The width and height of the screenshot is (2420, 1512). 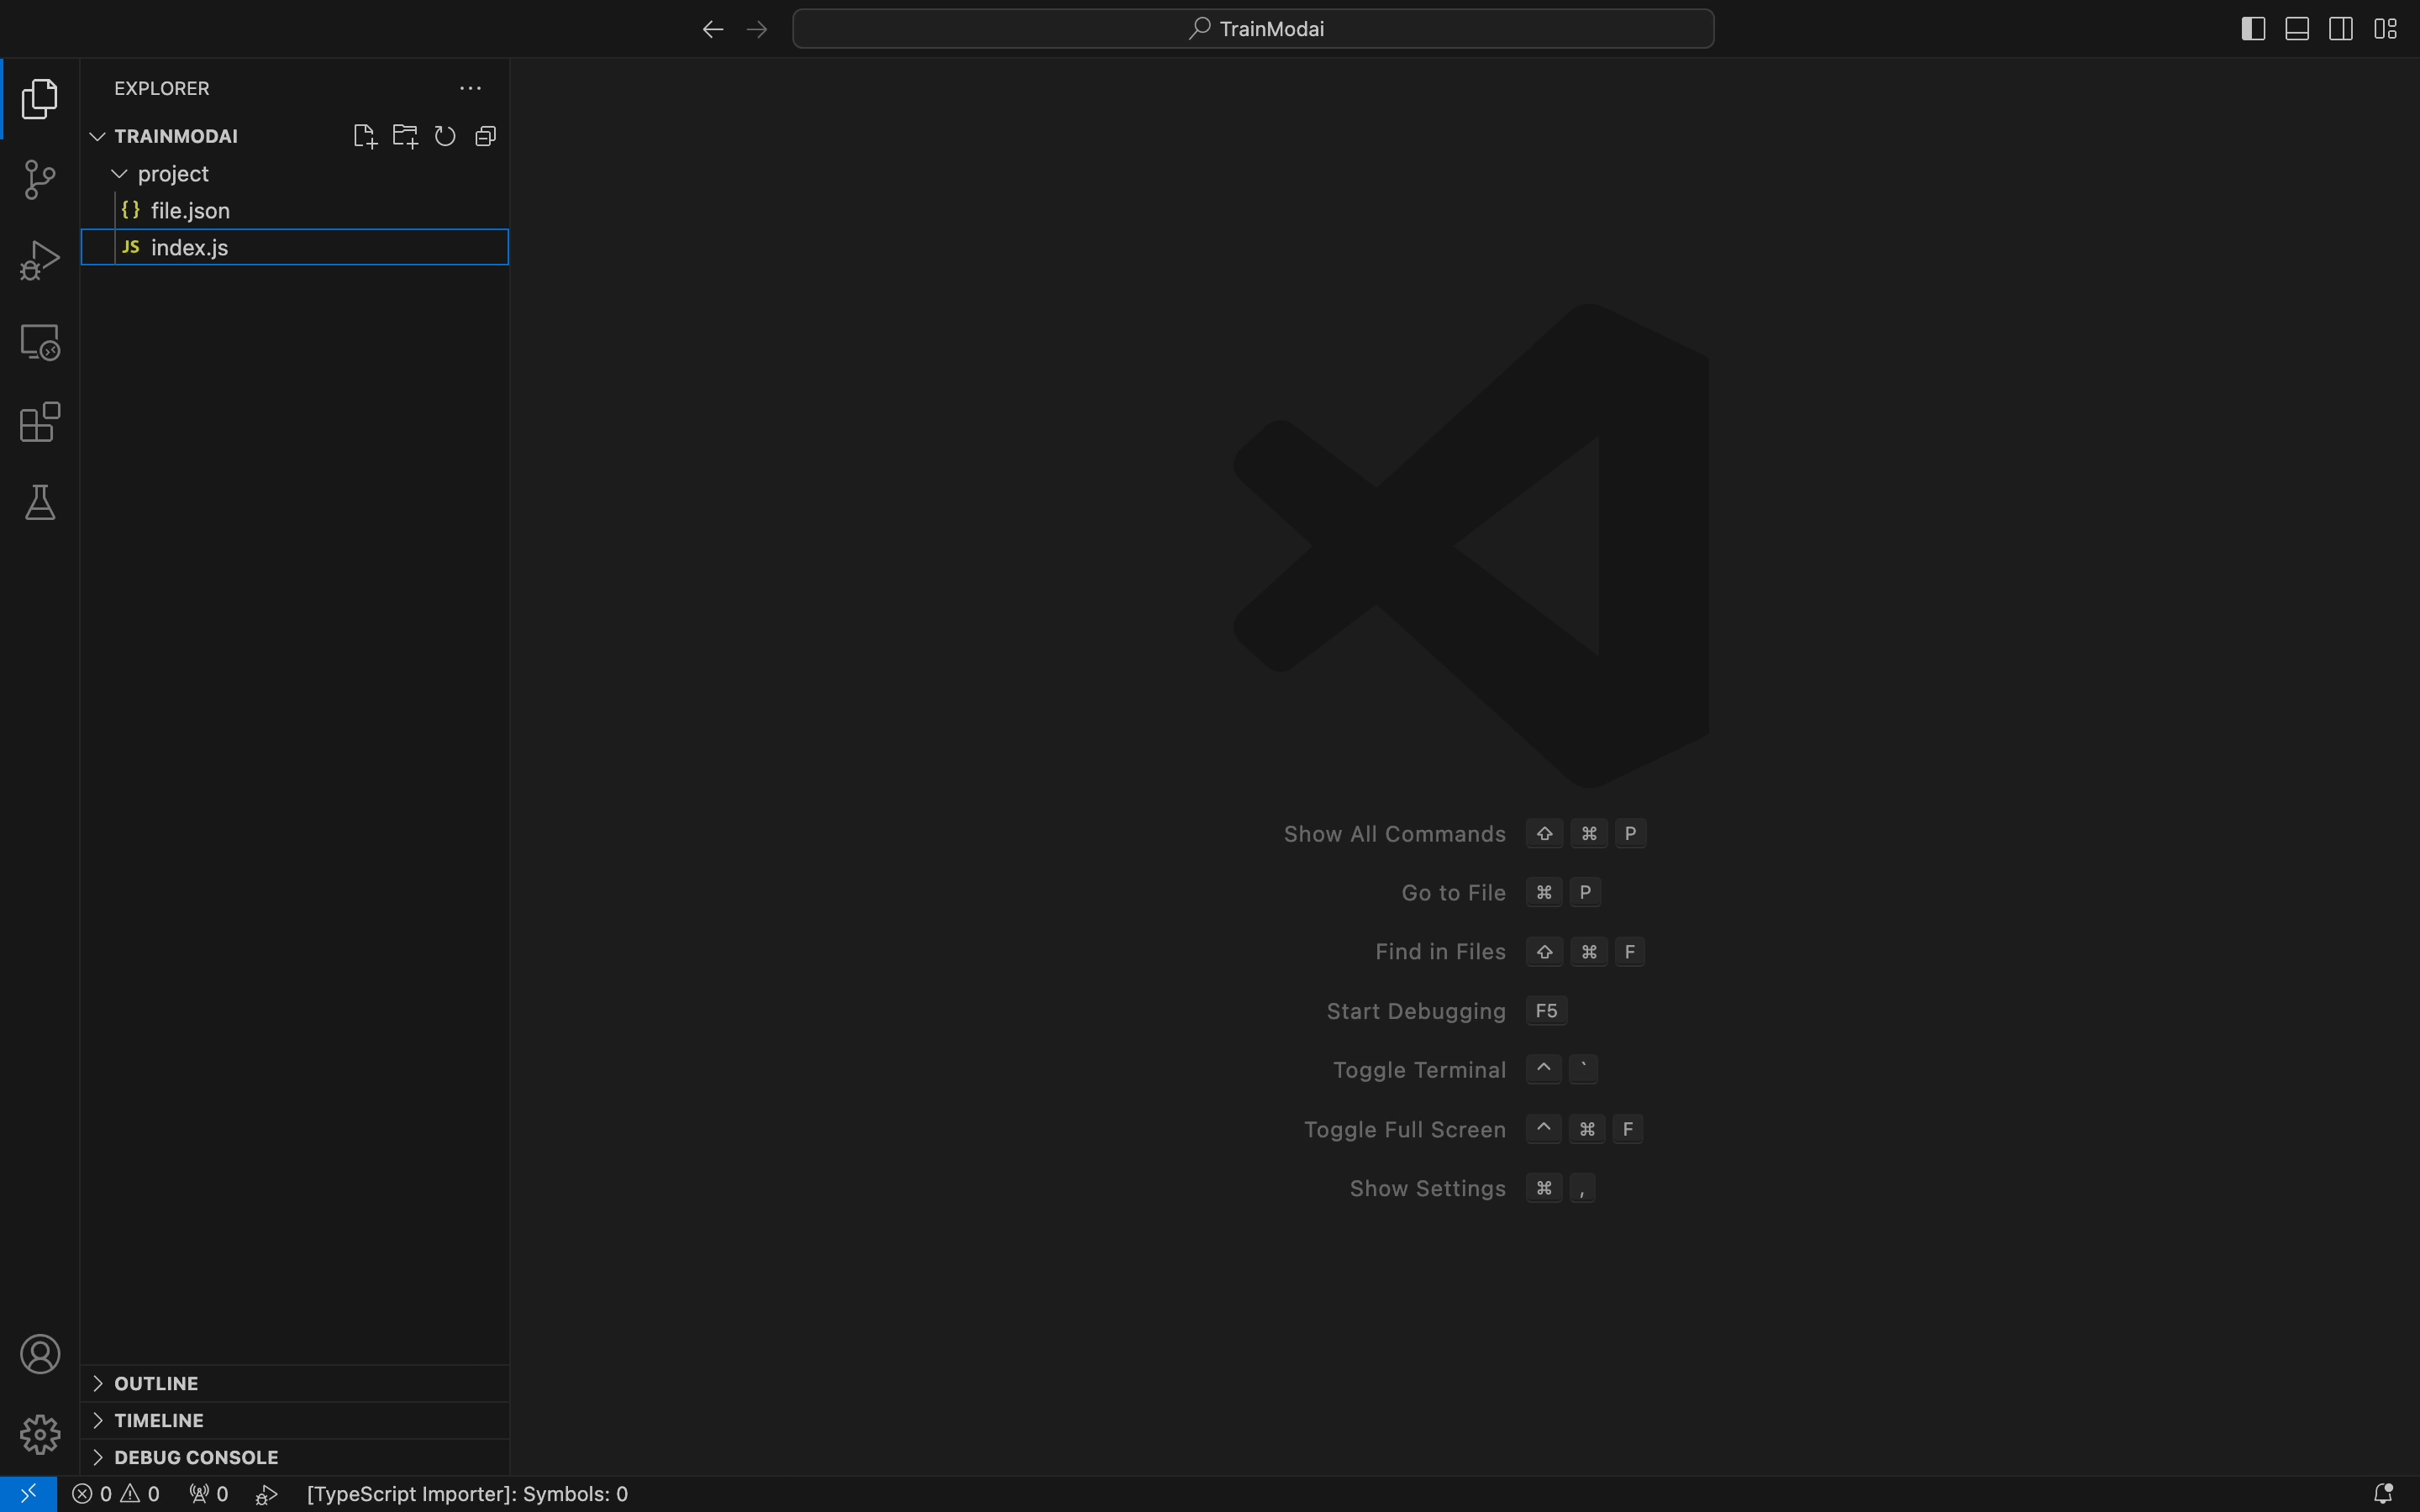 I want to click on Explorer, so click(x=174, y=85).